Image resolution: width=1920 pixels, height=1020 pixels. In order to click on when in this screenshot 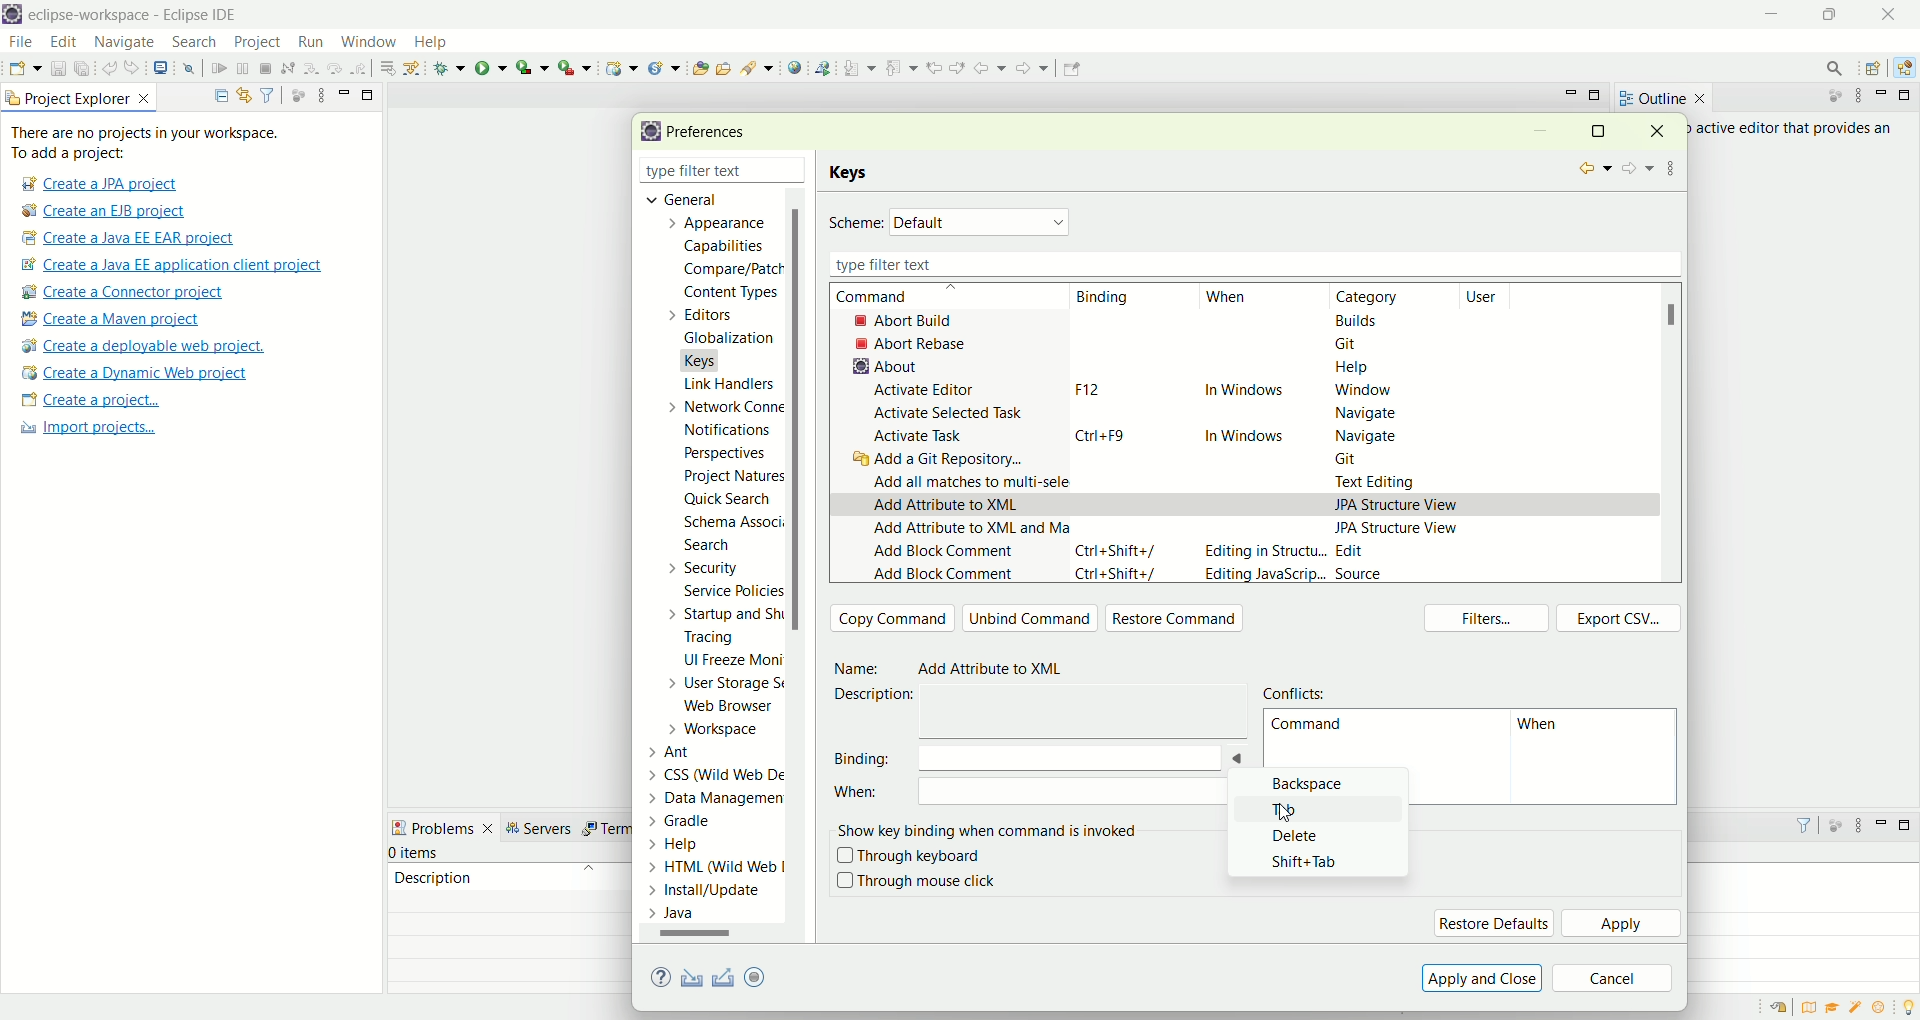, I will do `click(1227, 298)`.